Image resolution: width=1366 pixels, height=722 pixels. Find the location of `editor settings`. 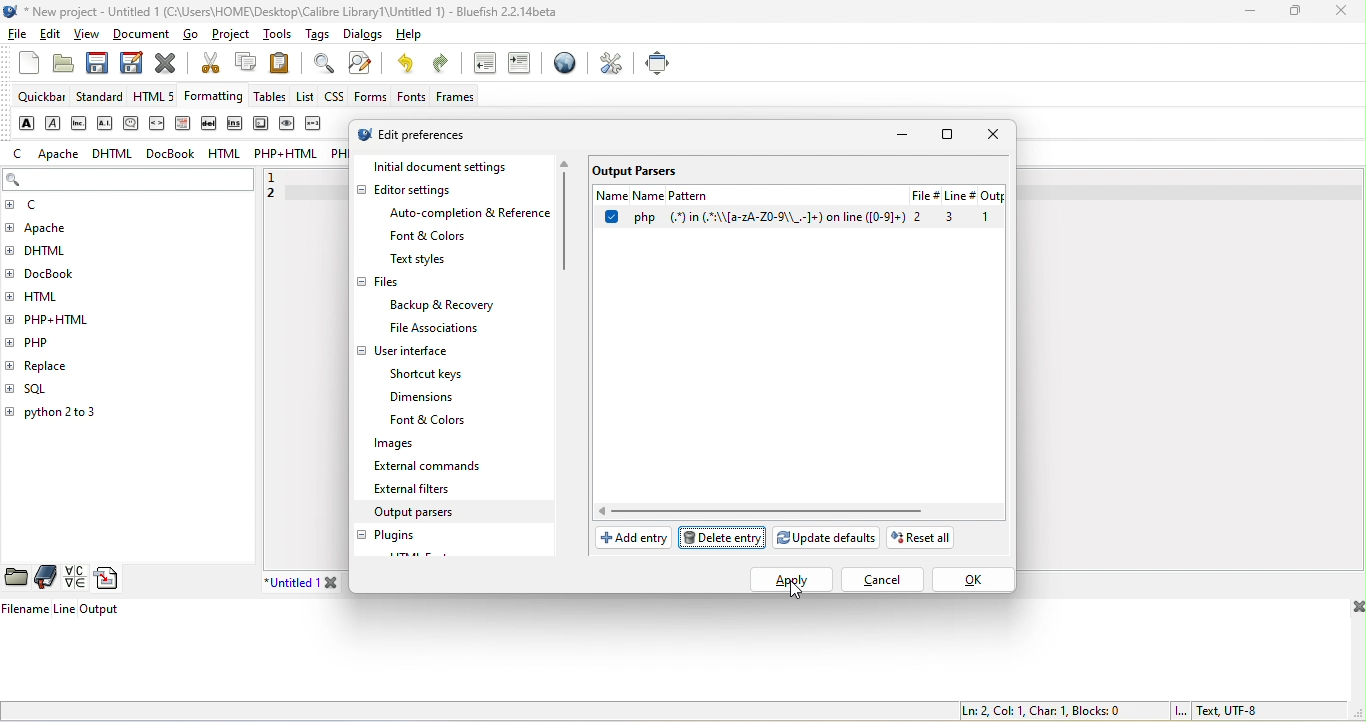

editor settings is located at coordinates (424, 190).